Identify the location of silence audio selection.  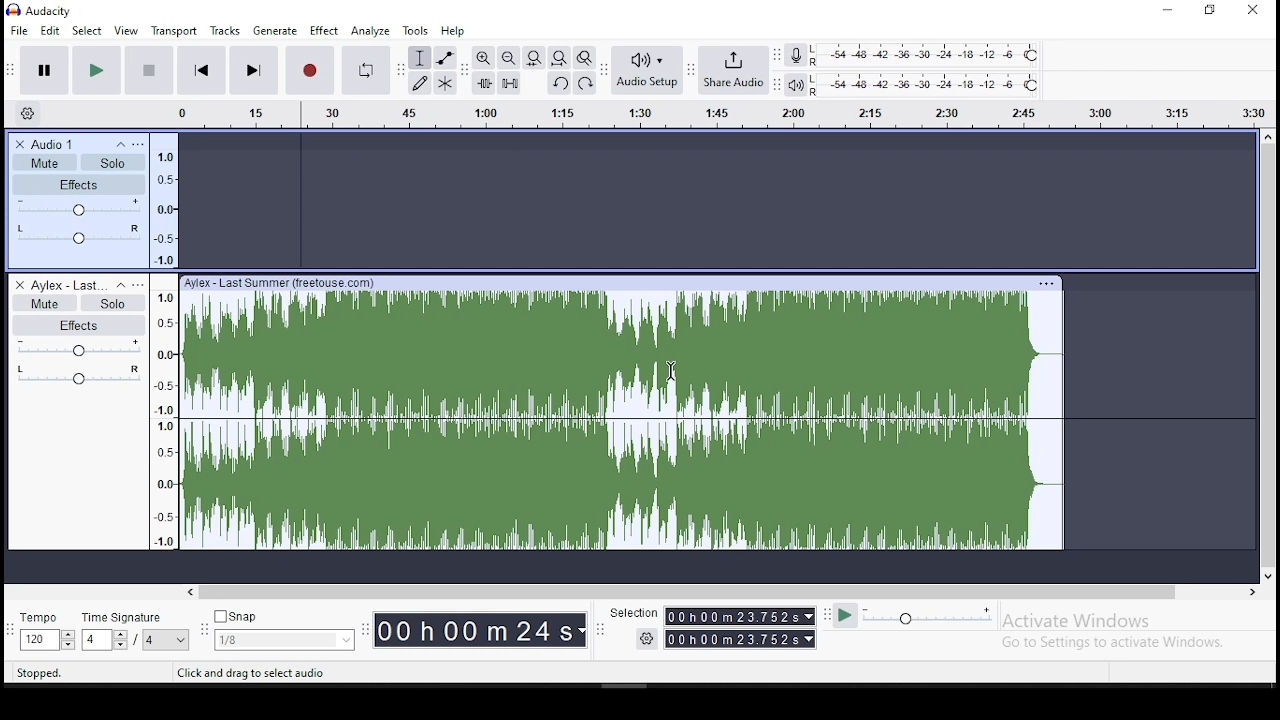
(510, 83).